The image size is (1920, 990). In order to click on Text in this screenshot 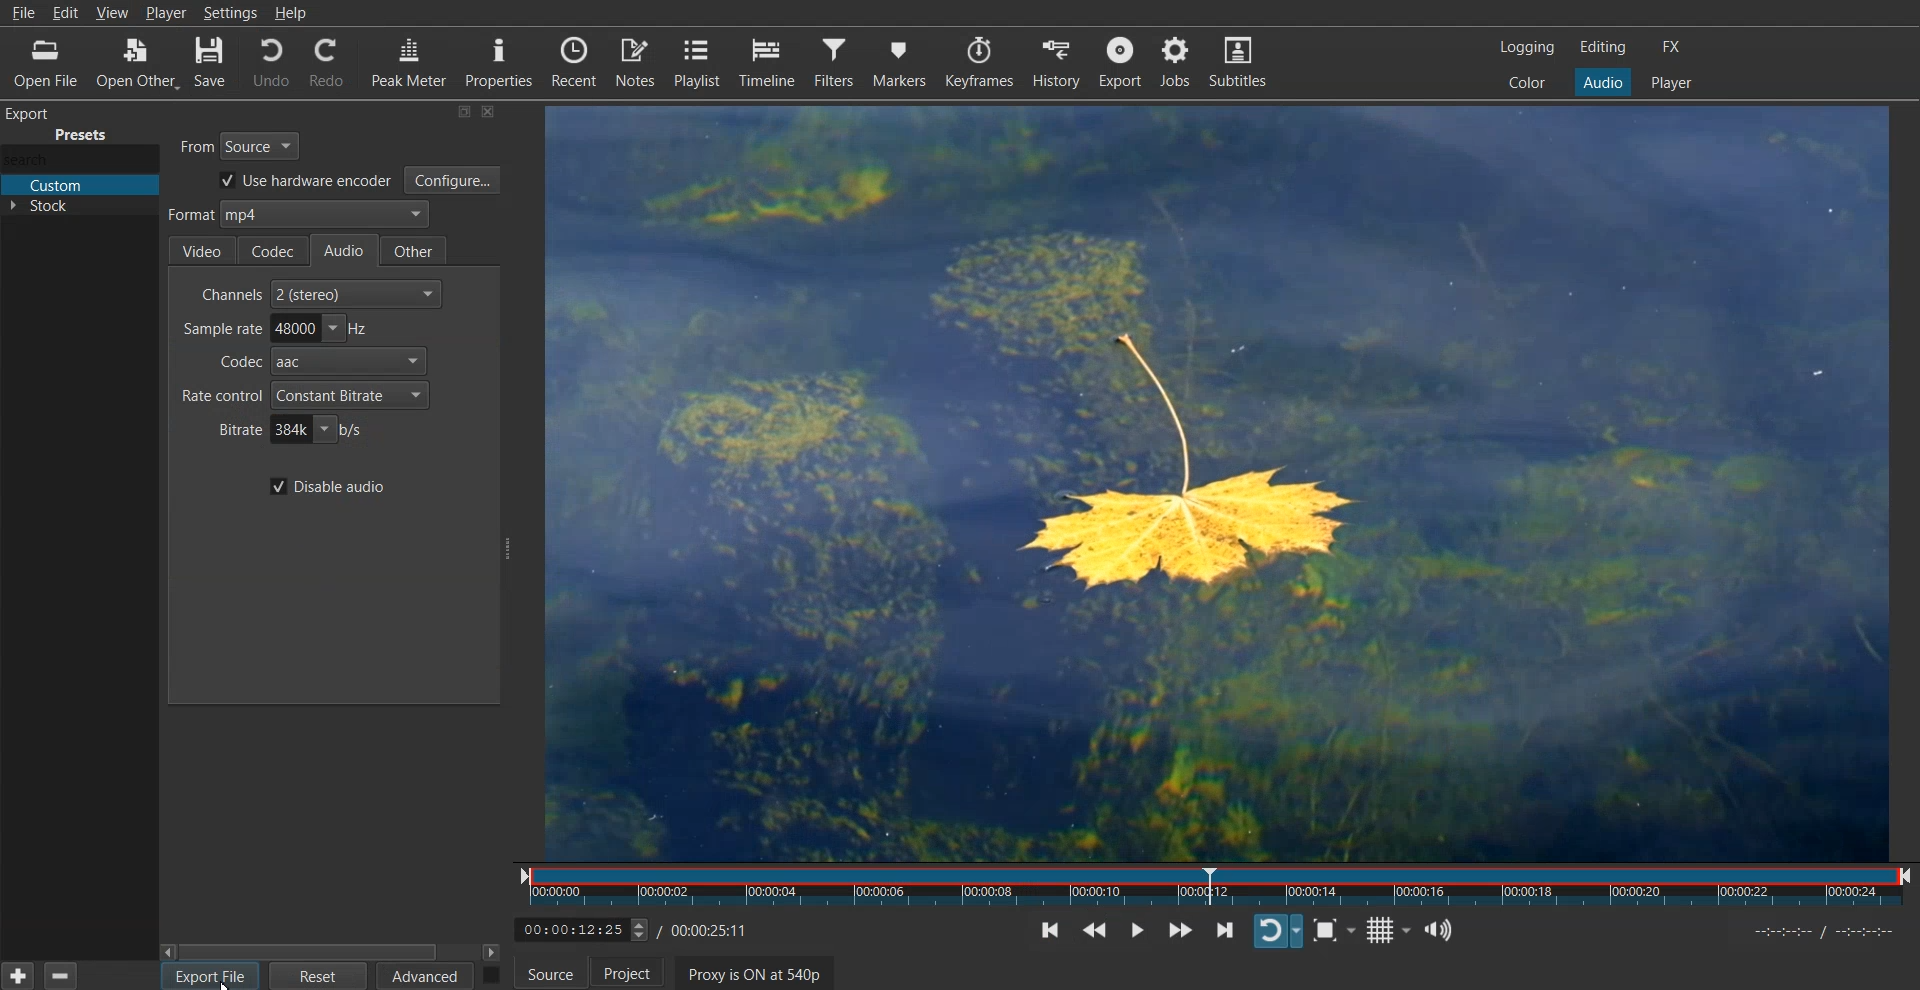, I will do `click(67, 125)`.